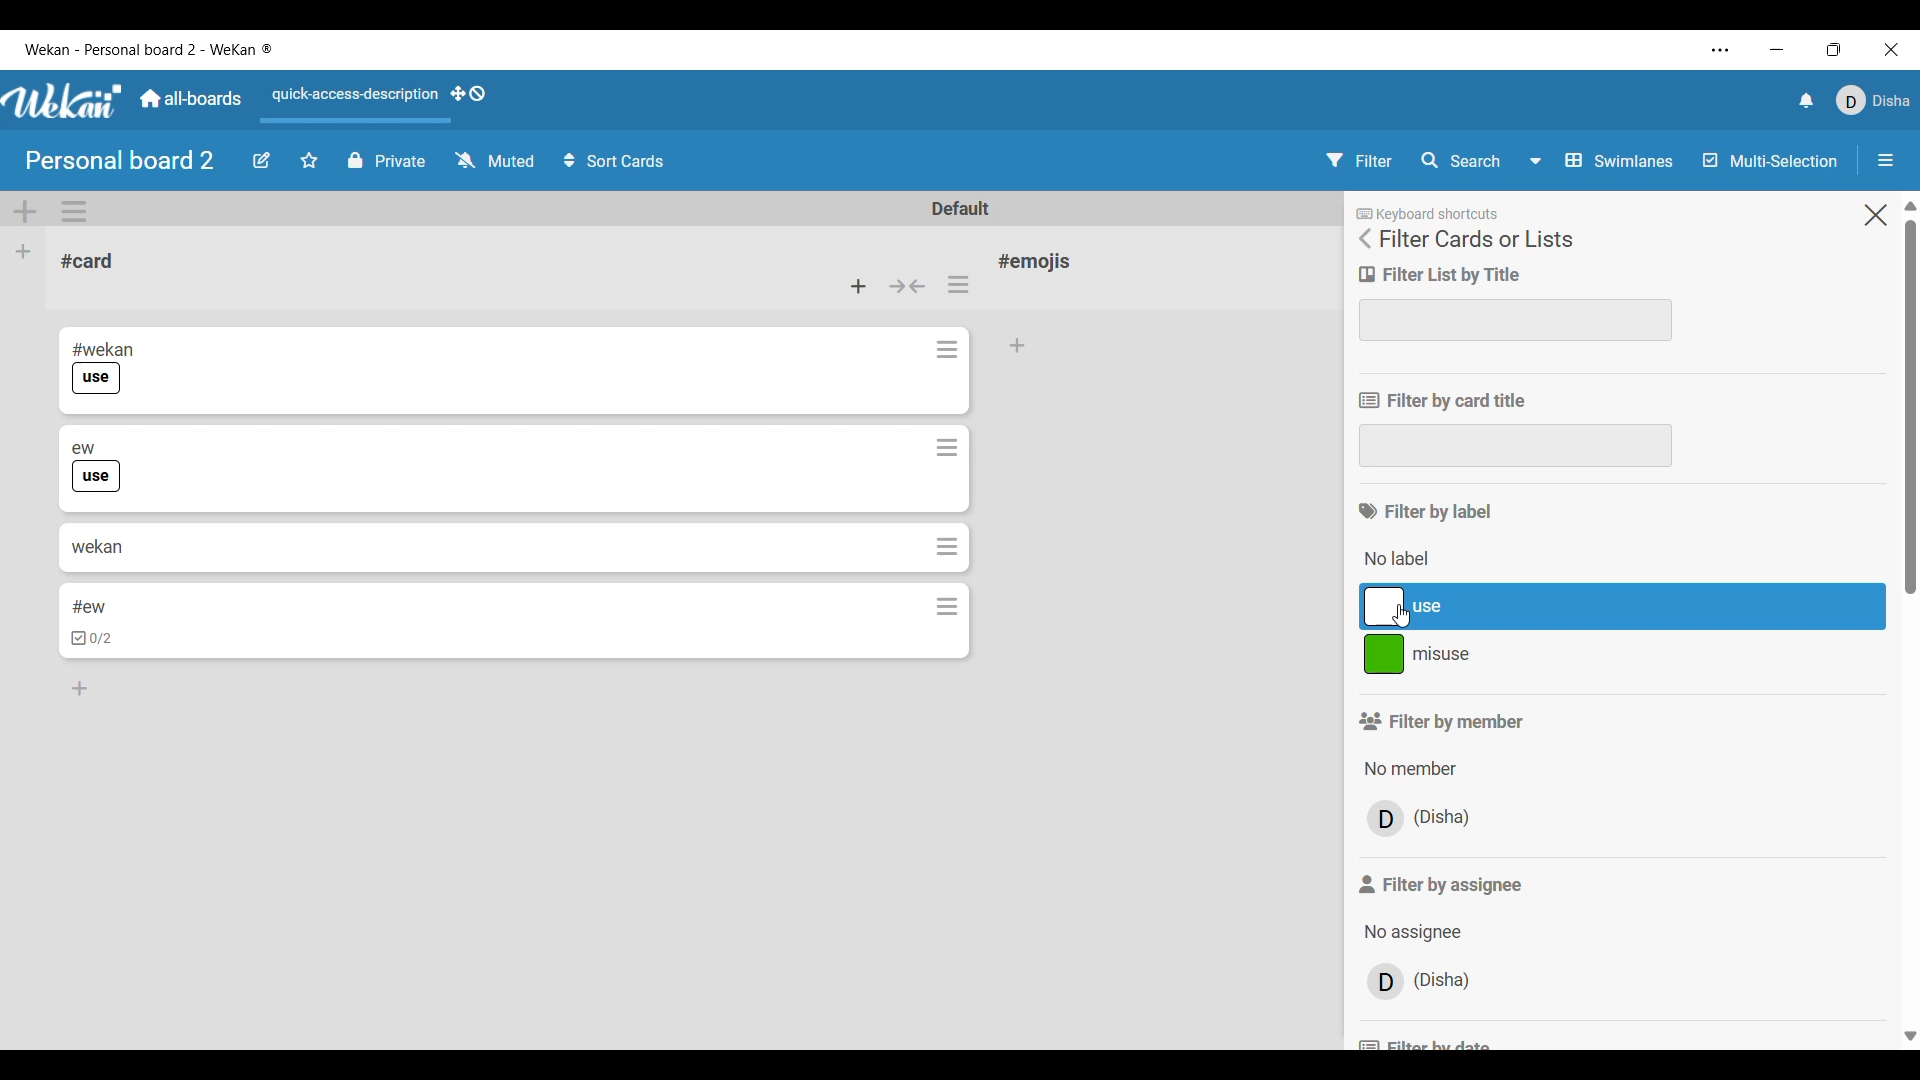 Image resolution: width=1920 pixels, height=1080 pixels. Describe the element at coordinates (191, 98) in the screenshot. I see `Go to common dashboard` at that location.